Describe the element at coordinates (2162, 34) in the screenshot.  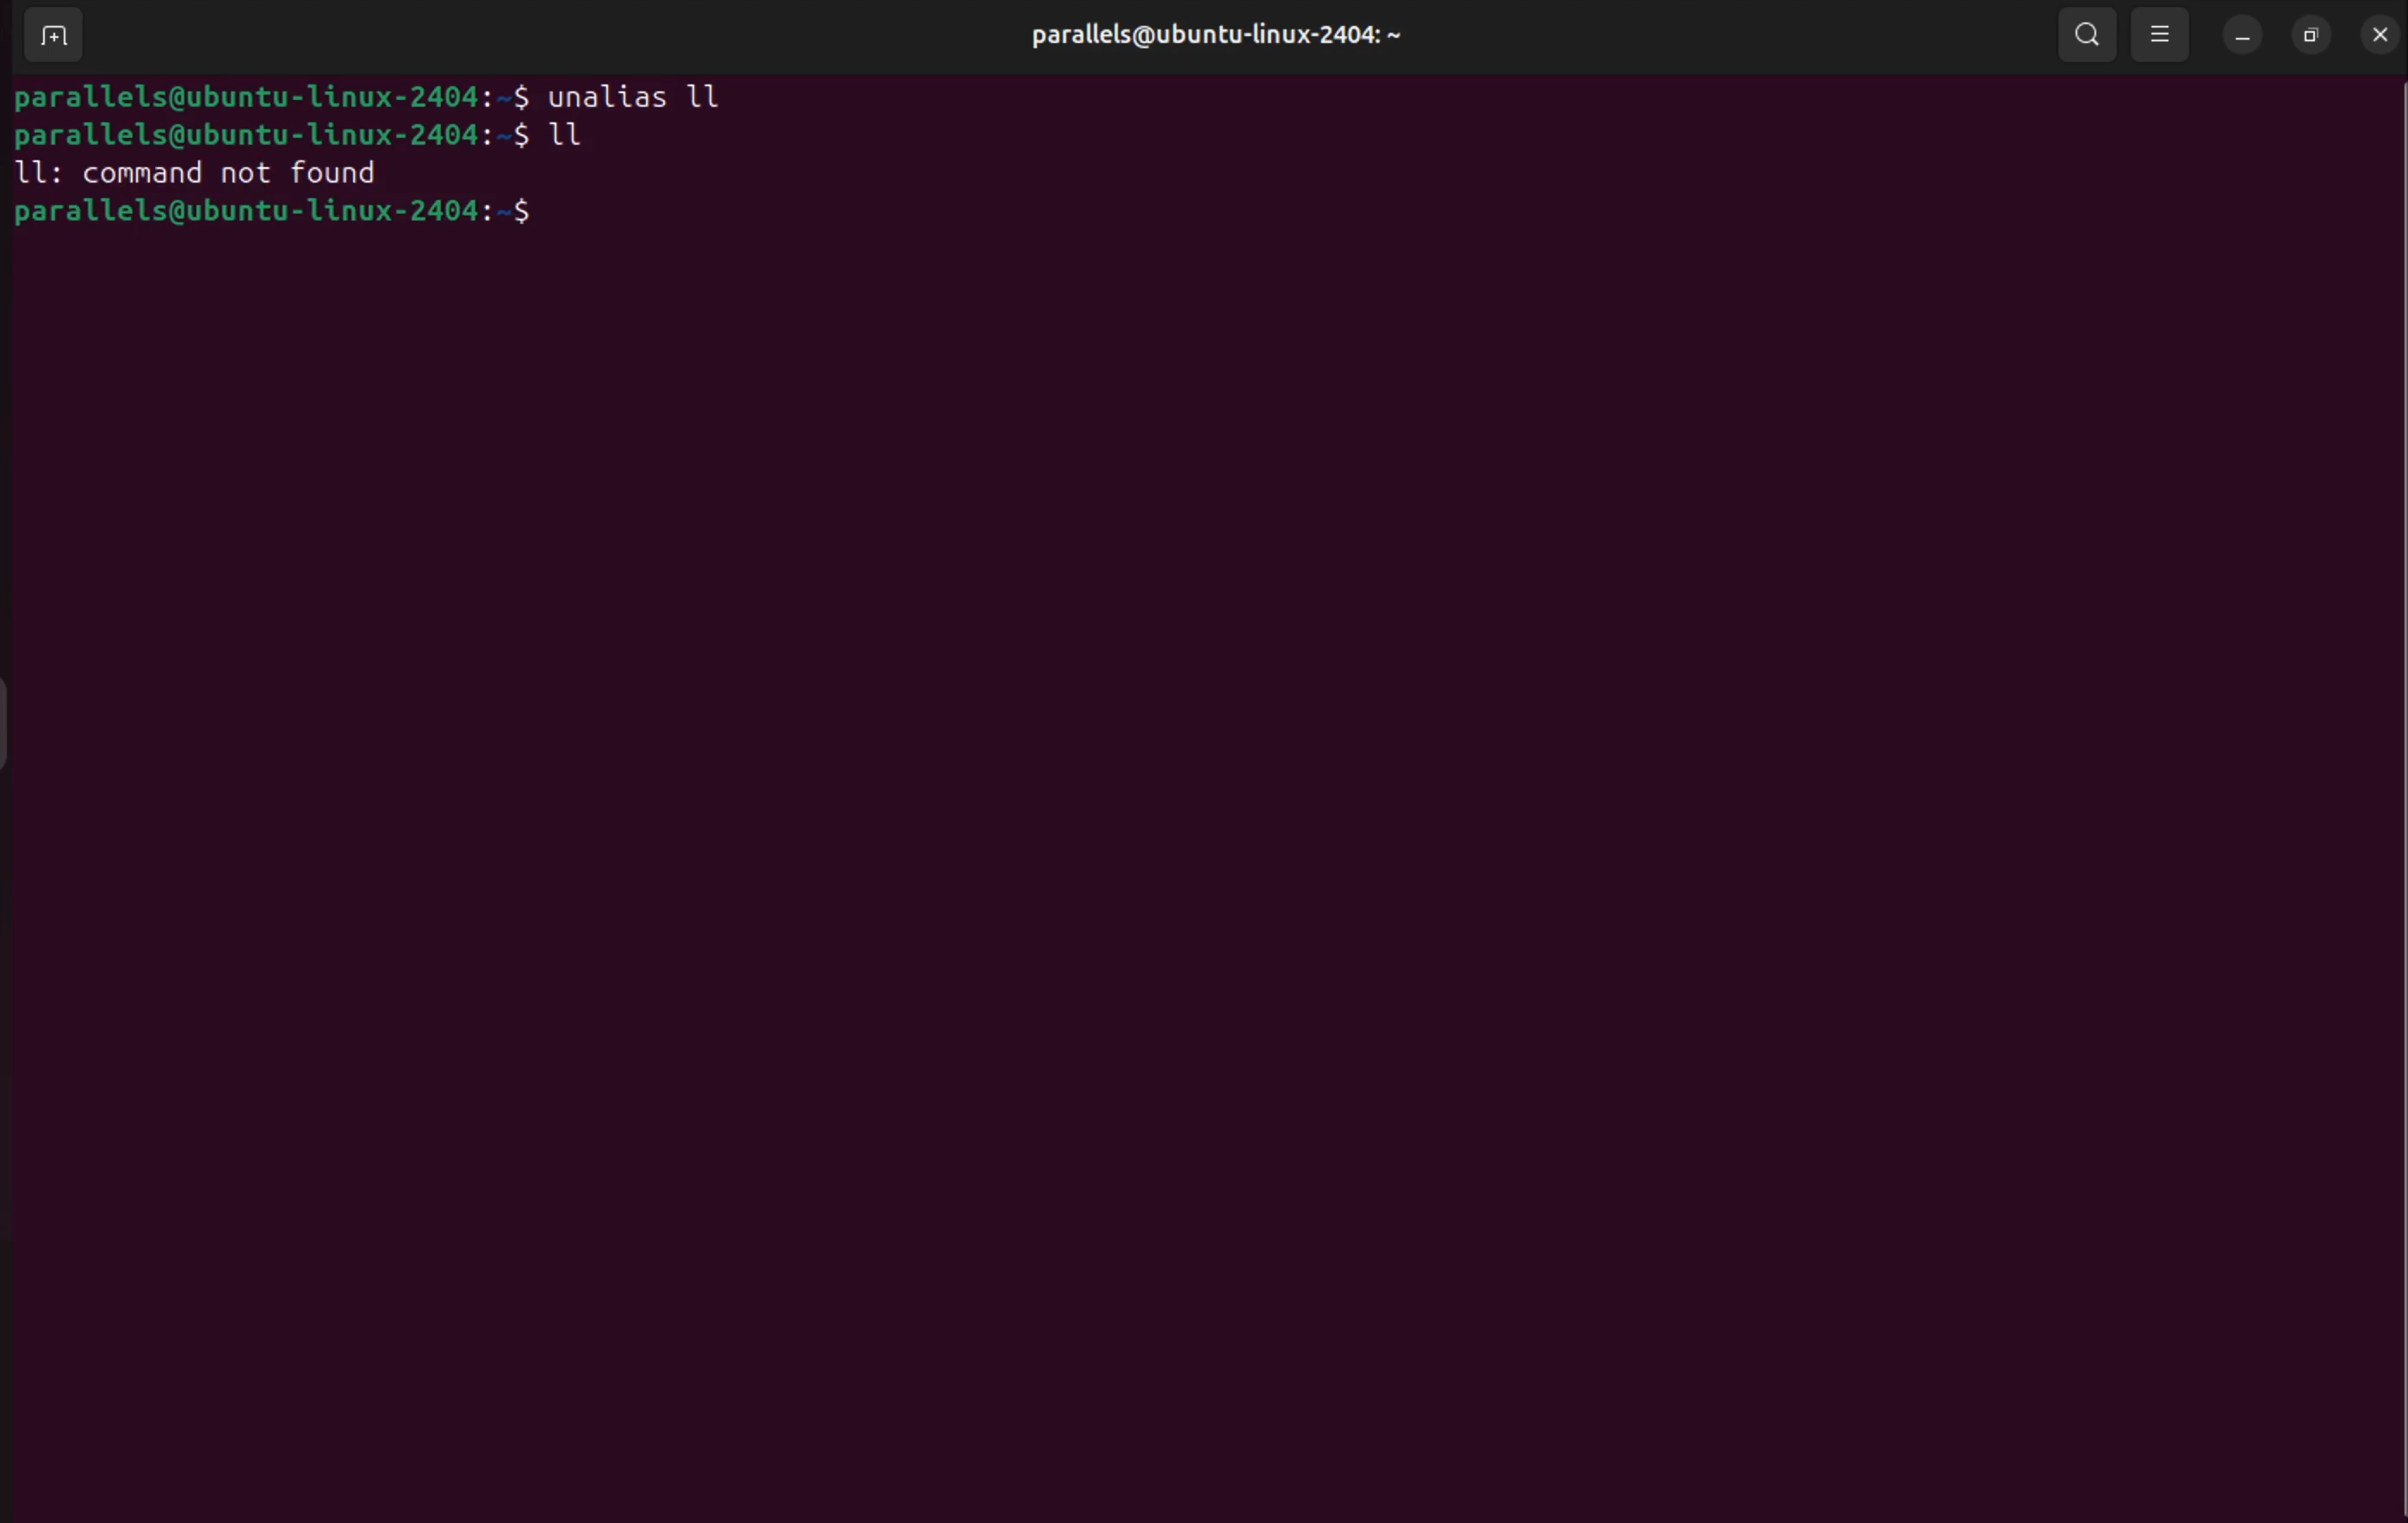
I see `view option` at that location.